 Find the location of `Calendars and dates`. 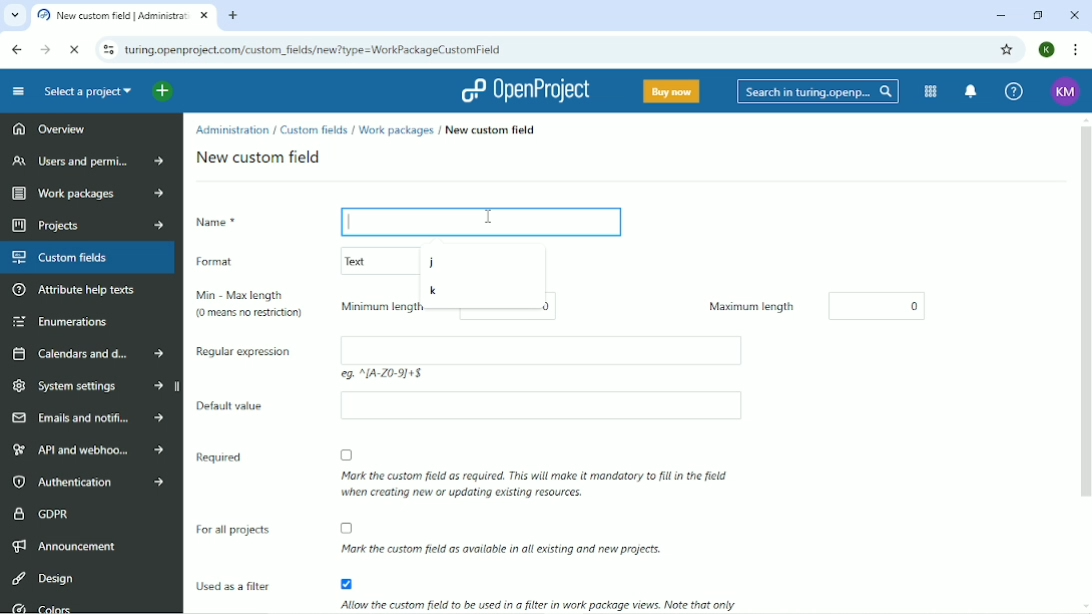

Calendars and dates is located at coordinates (89, 355).